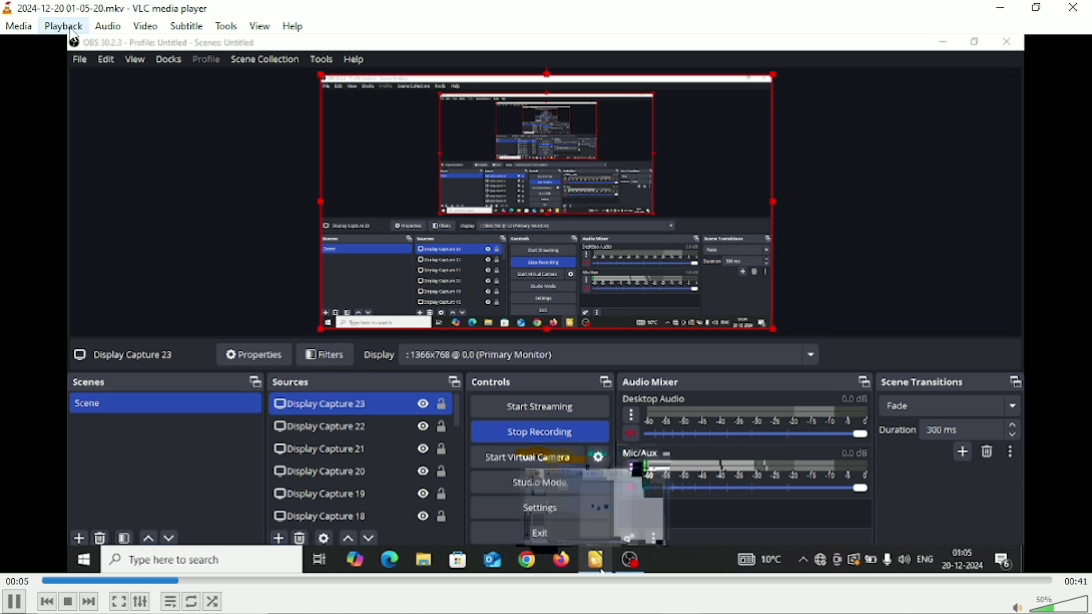  What do you see at coordinates (16, 580) in the screenshot?
I see `Elapsed time` at bounding box center [16, 580].